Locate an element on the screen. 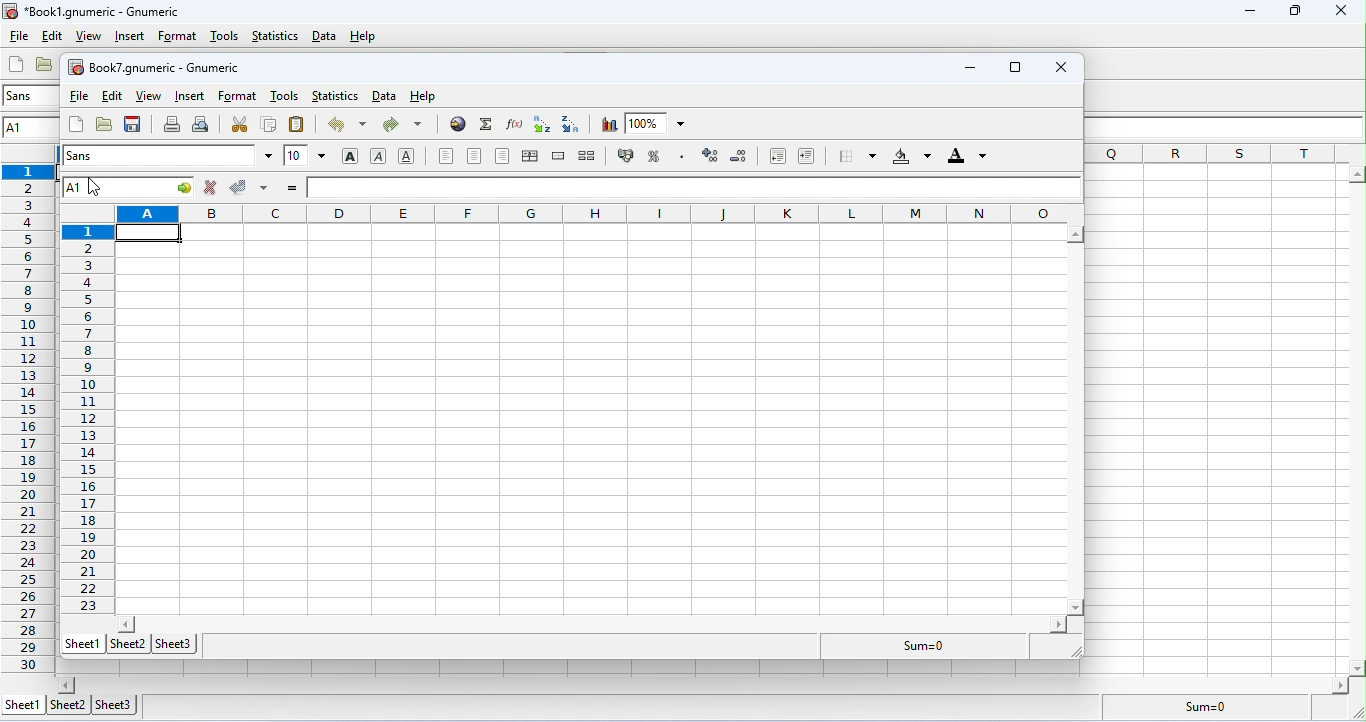 Image resolution: width=1366 pixels, height=722 pixels. cursor is located at coordinates (104, 193).